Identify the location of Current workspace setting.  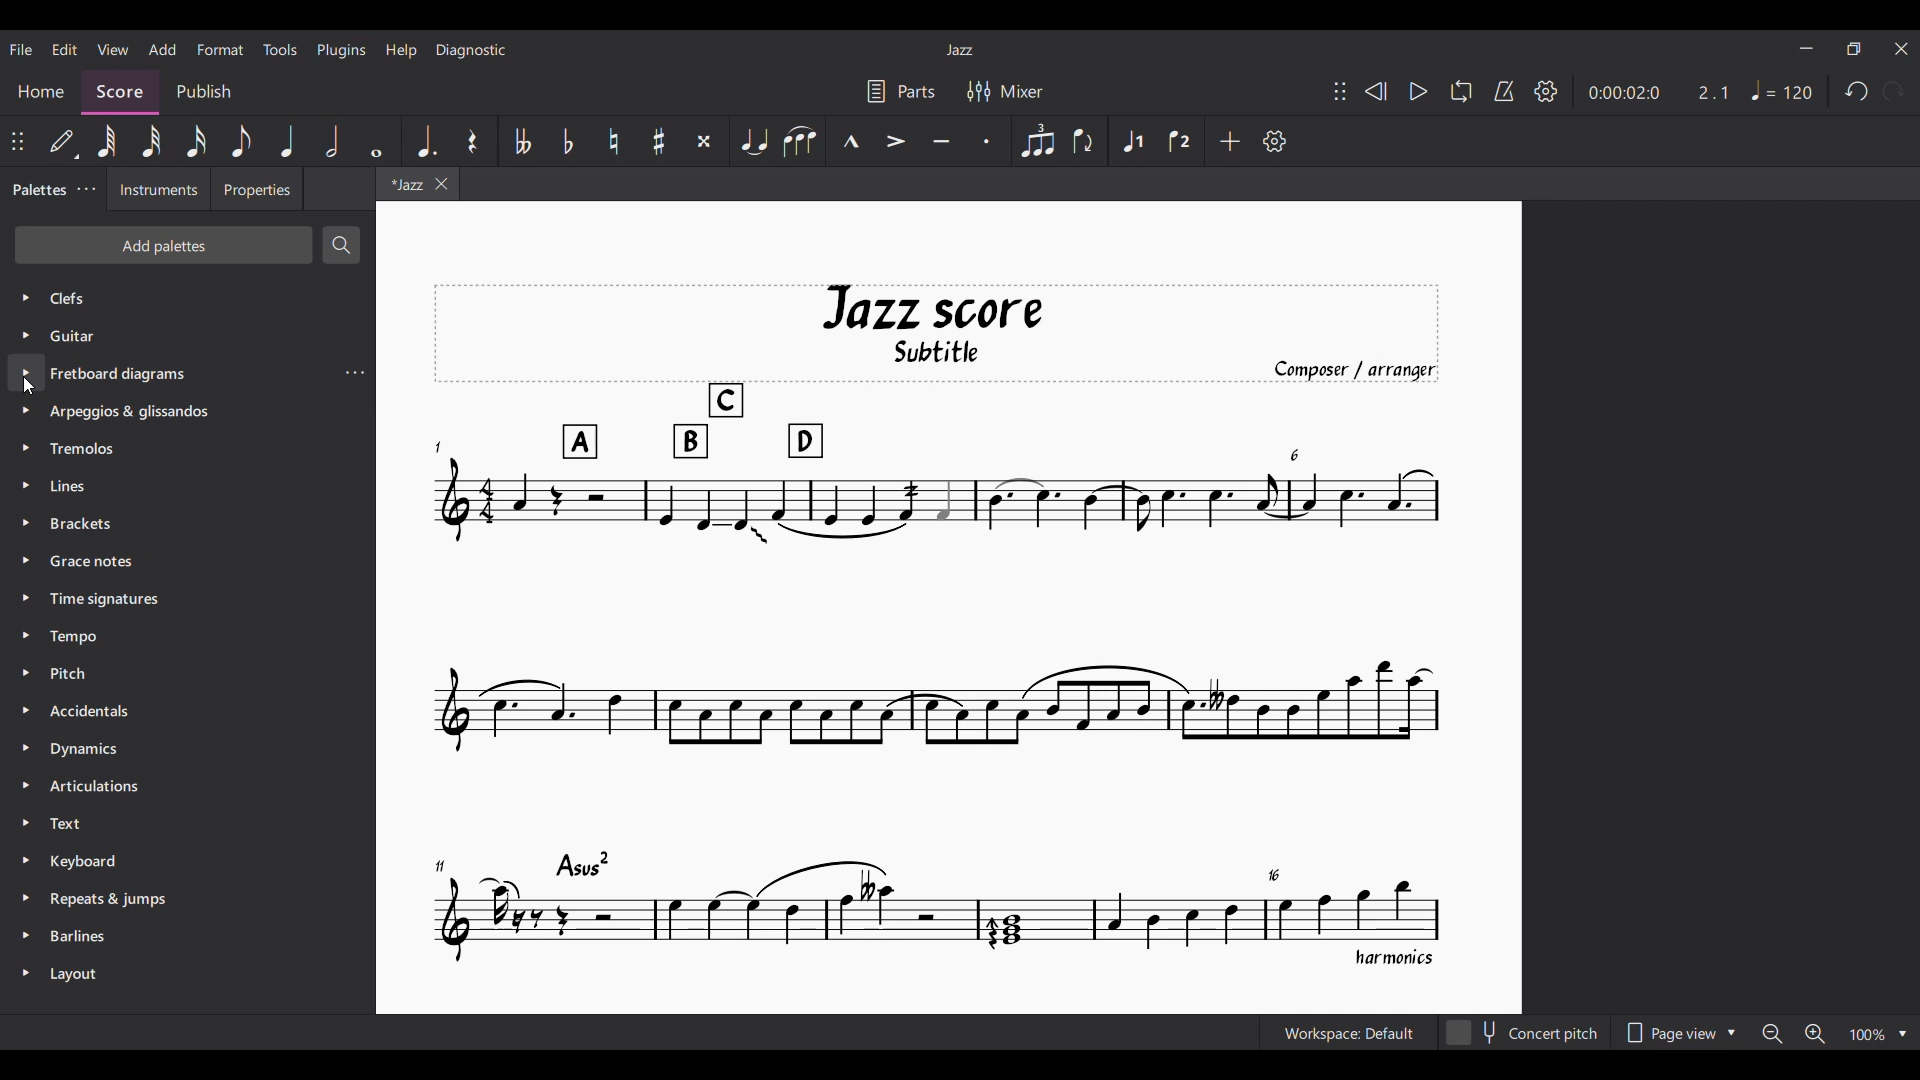
(1349, 1032).